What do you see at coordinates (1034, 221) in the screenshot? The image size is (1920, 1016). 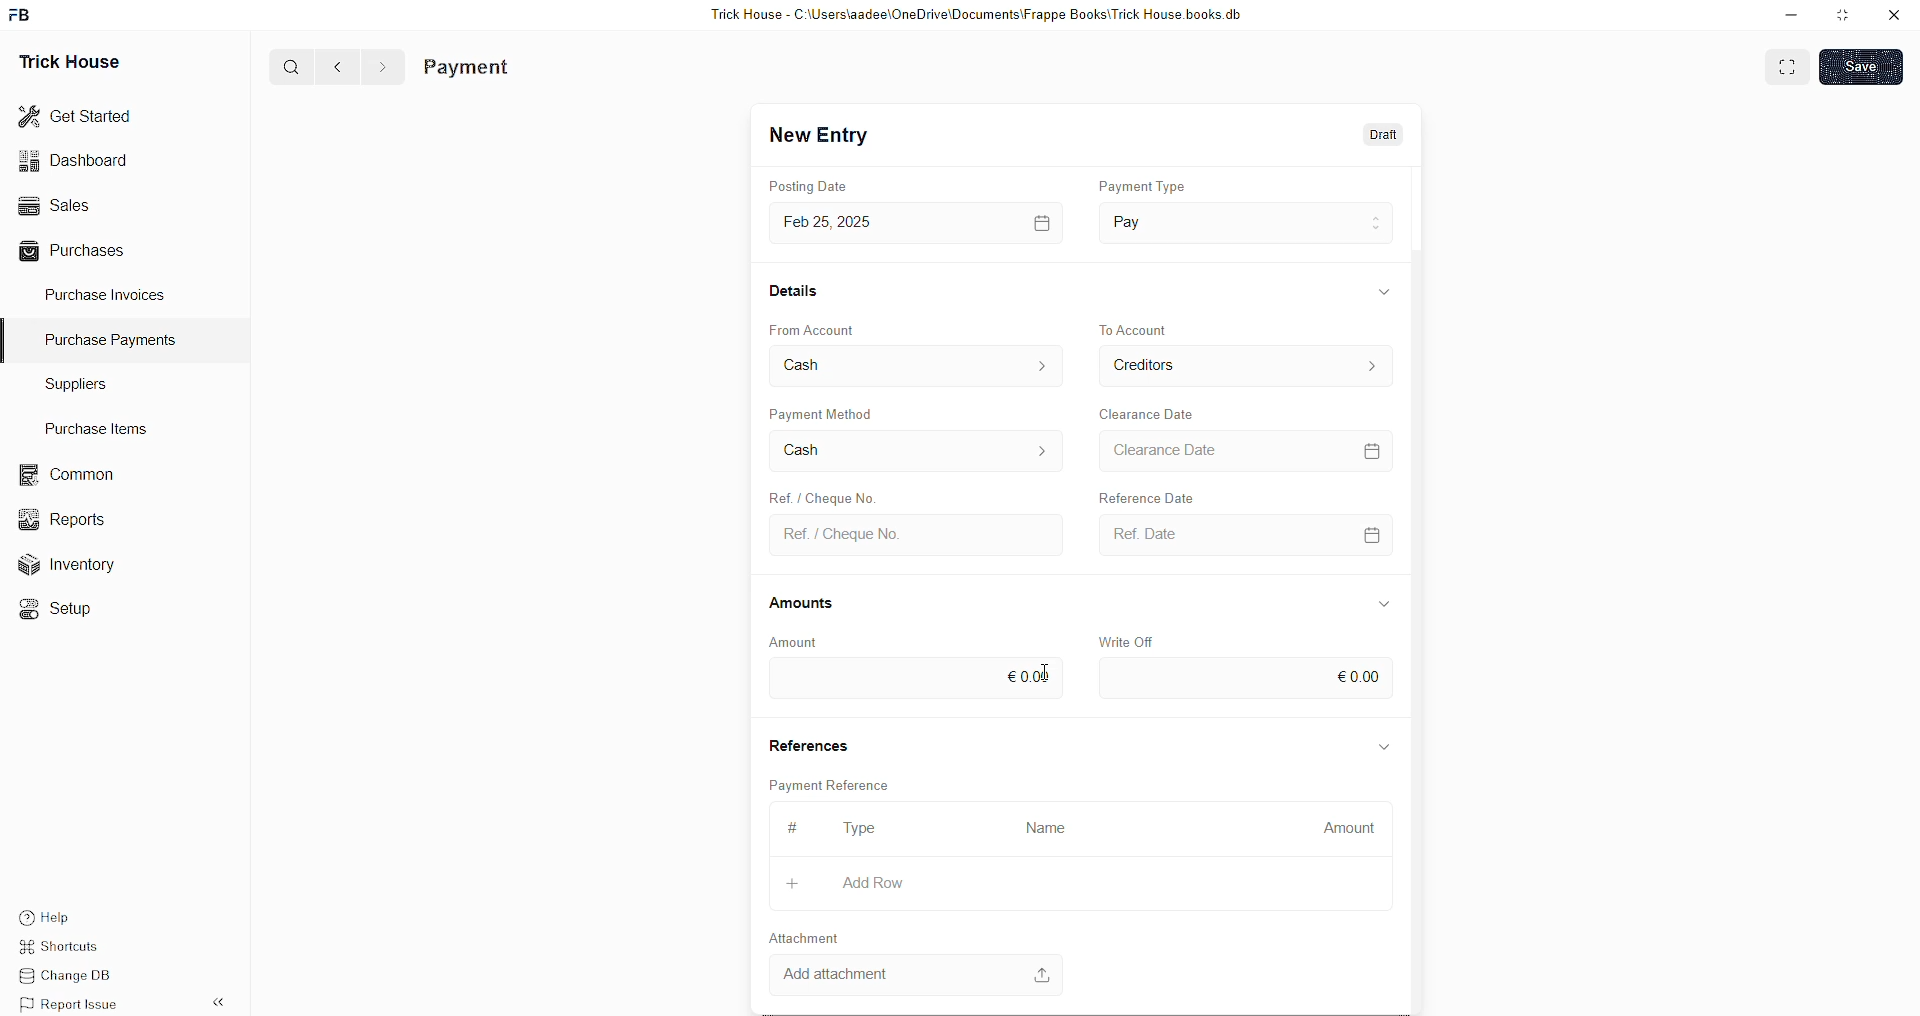 I see `calendar` at bounding box center [1034, 221].